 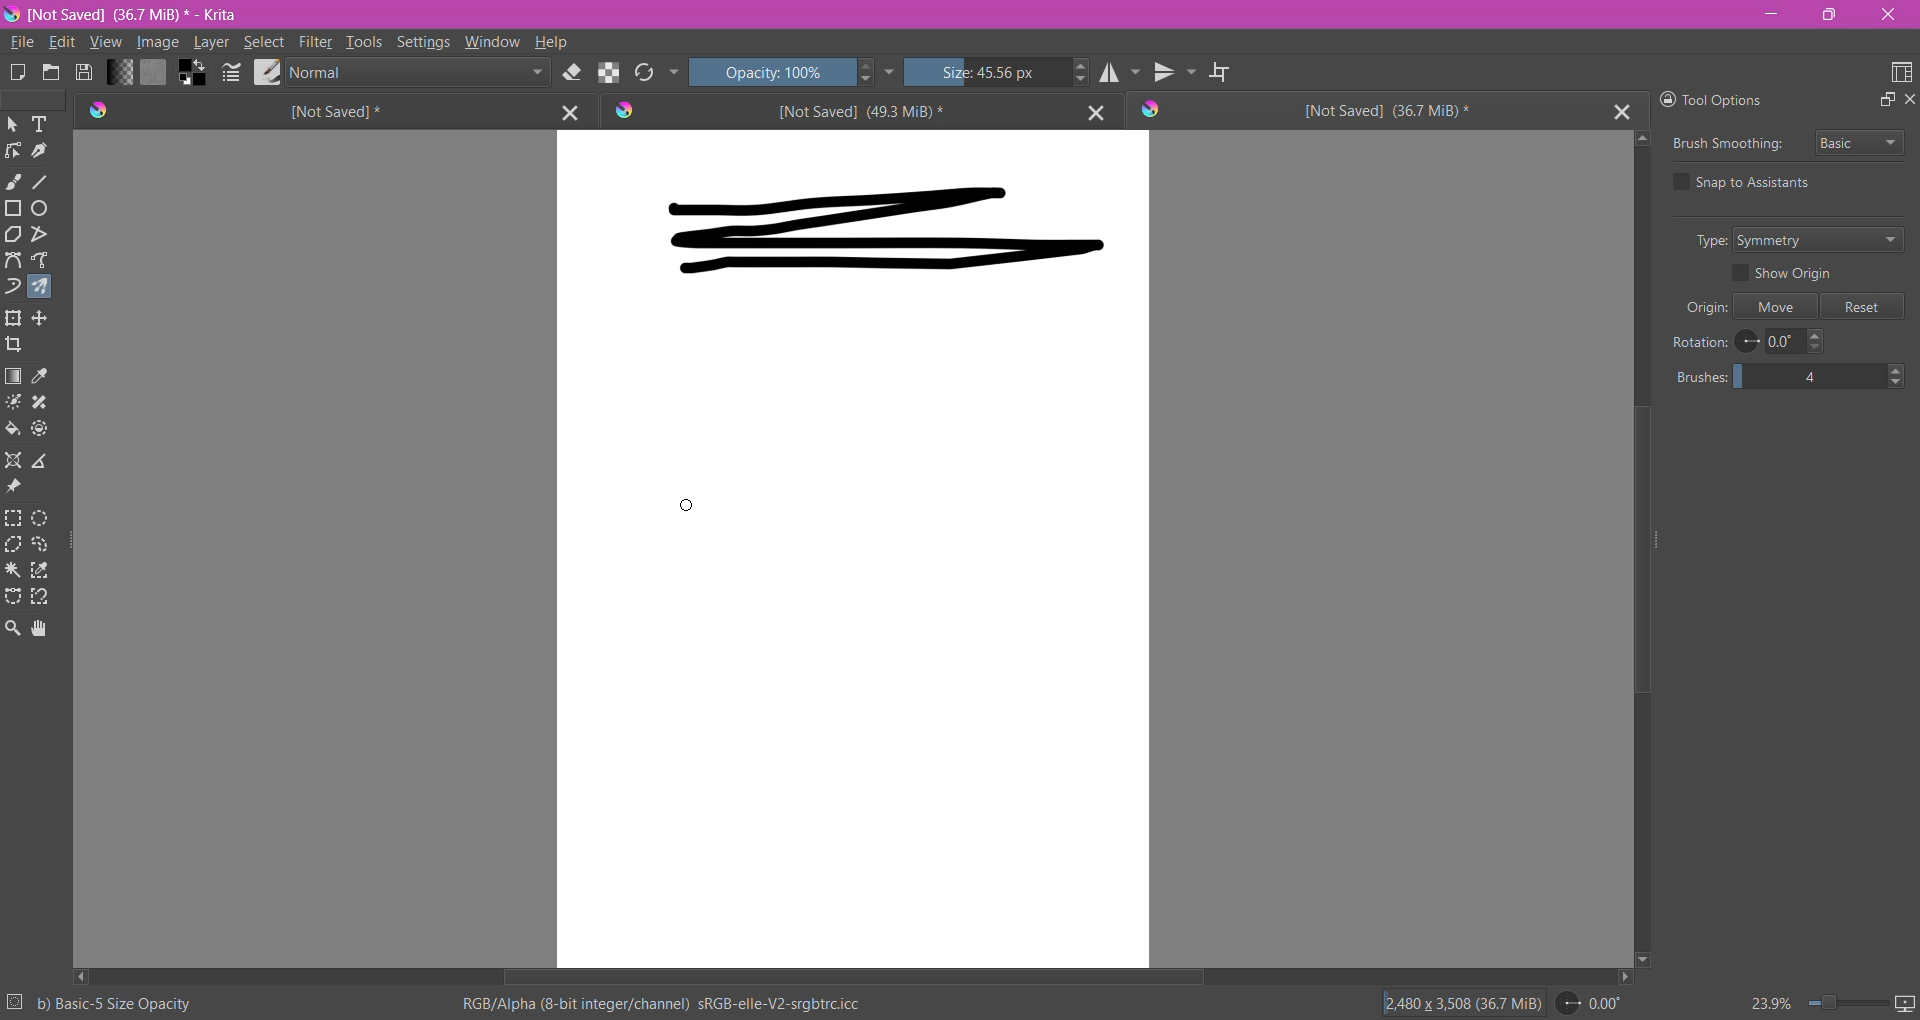 I want to click on Multi-brush Tool cursor, so click(x=686, y=506).